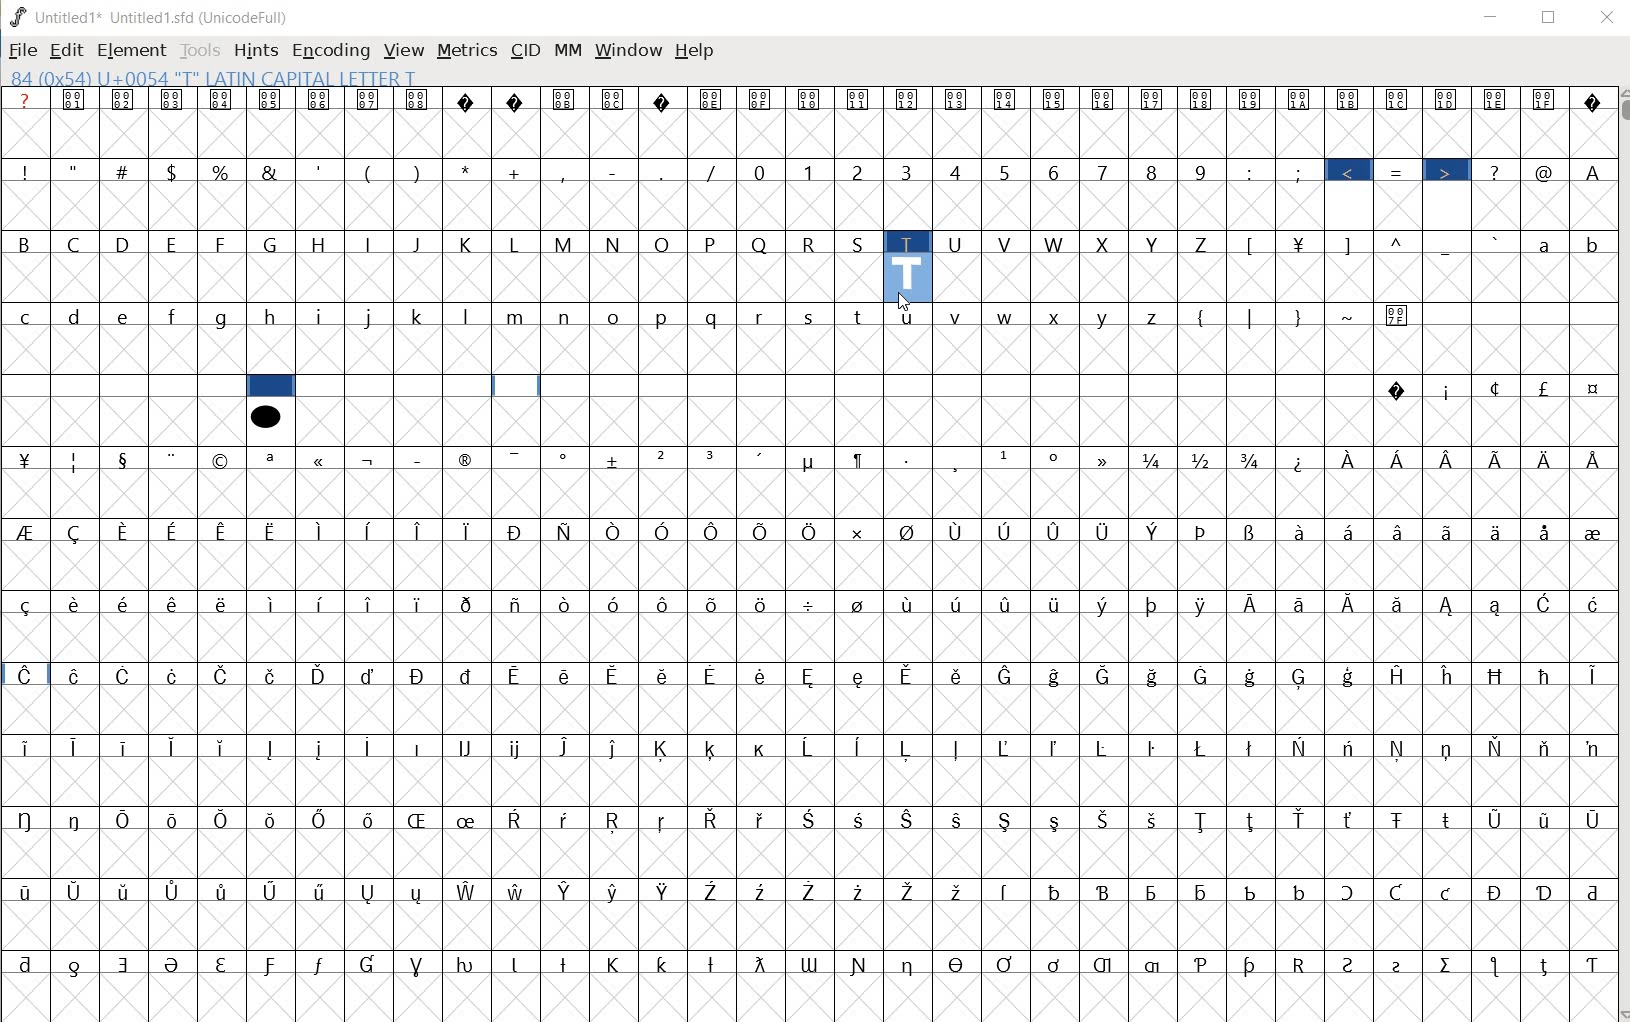 This screenshot has height=1022, width=1630. What do you see at coordinates (273, 603) in the screenshot?
I see `Symbol` at bounding box center [273, 603].